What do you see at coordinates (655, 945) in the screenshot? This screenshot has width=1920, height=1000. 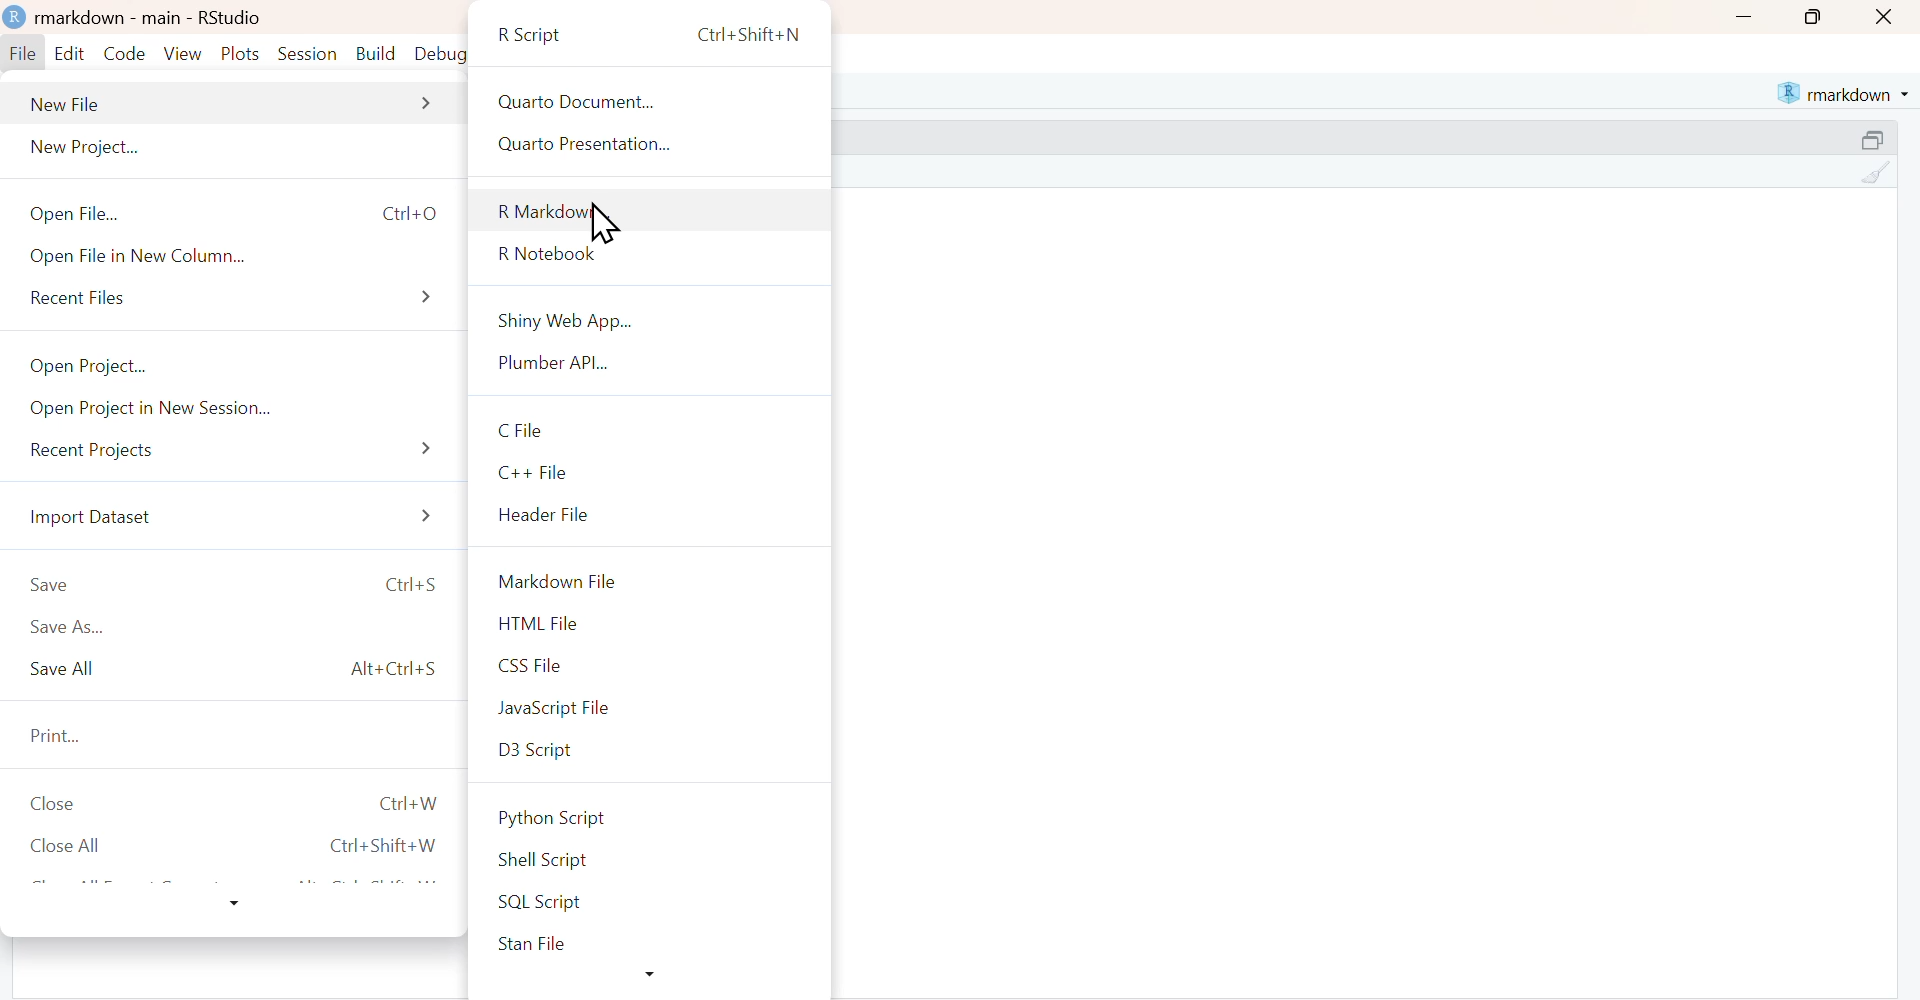 I see `Stan File` at bounding box center [655, 945].